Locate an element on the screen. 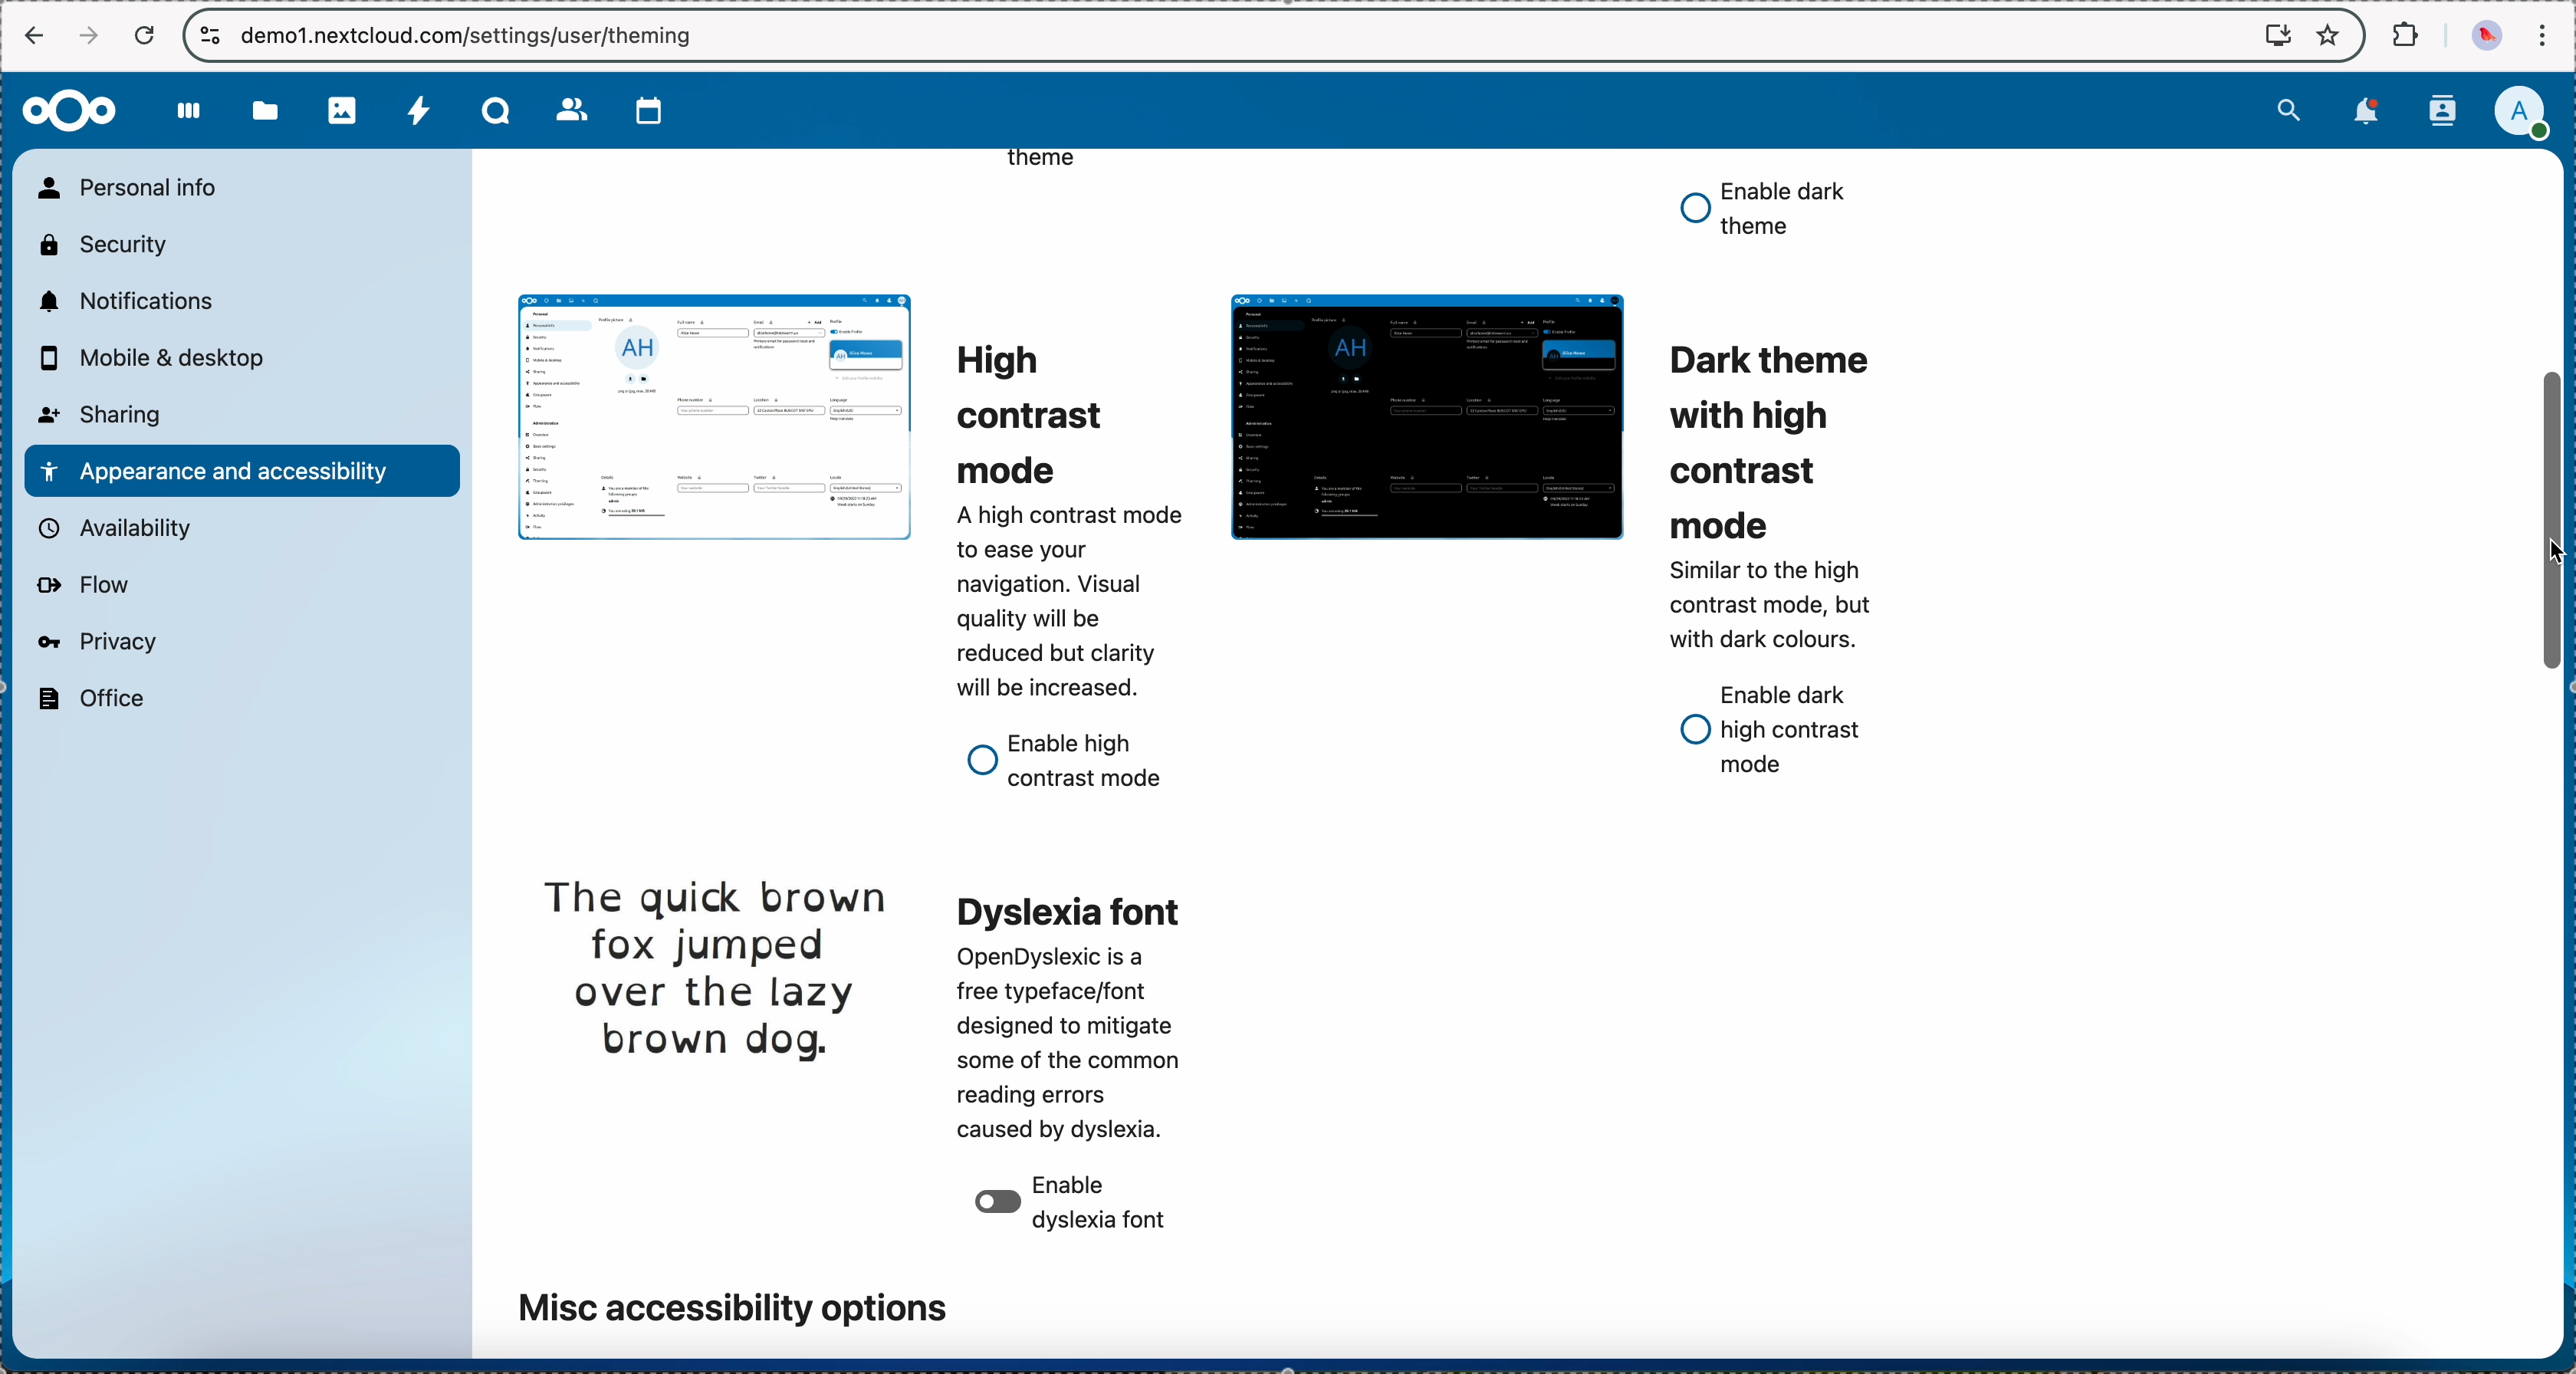  extensions is located at coordinates (2402, 35).